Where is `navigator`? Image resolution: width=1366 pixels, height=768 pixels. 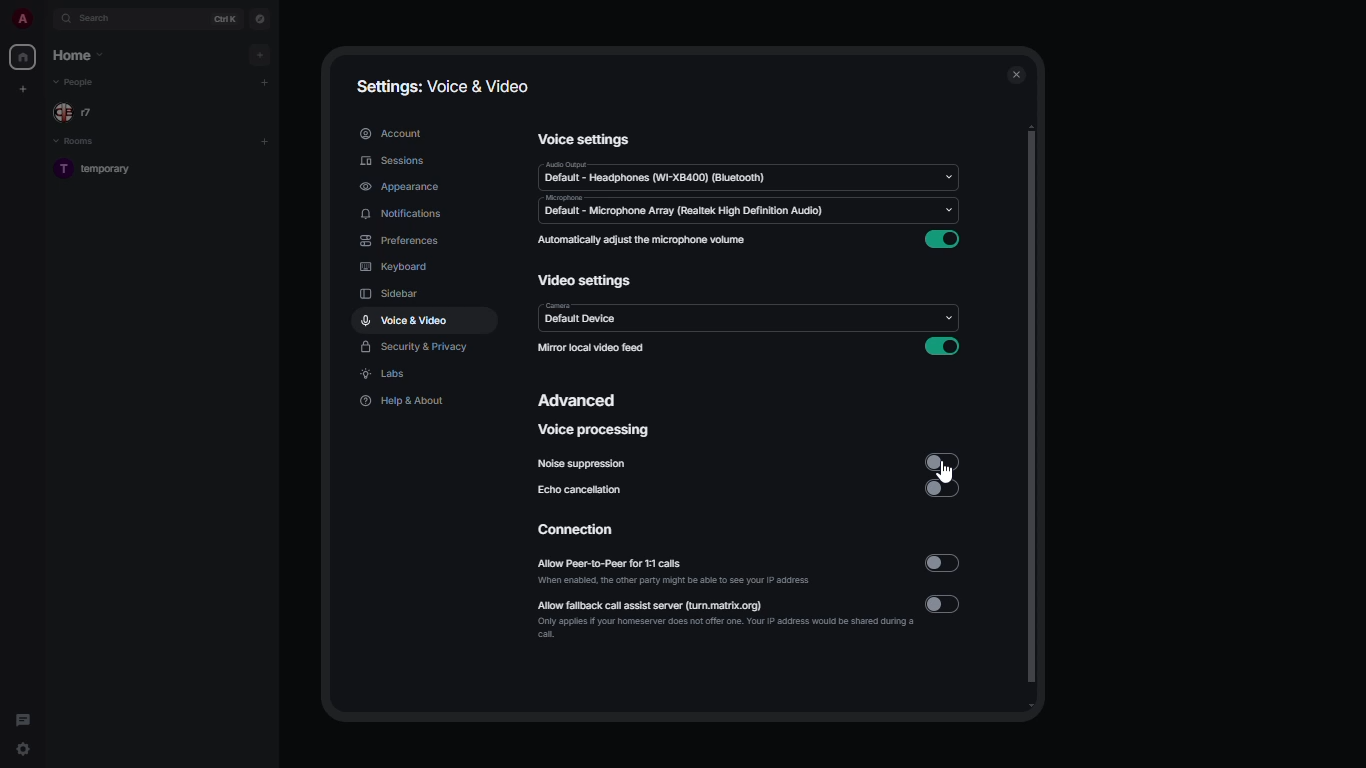
navigator is located at coordinates (258, 19).